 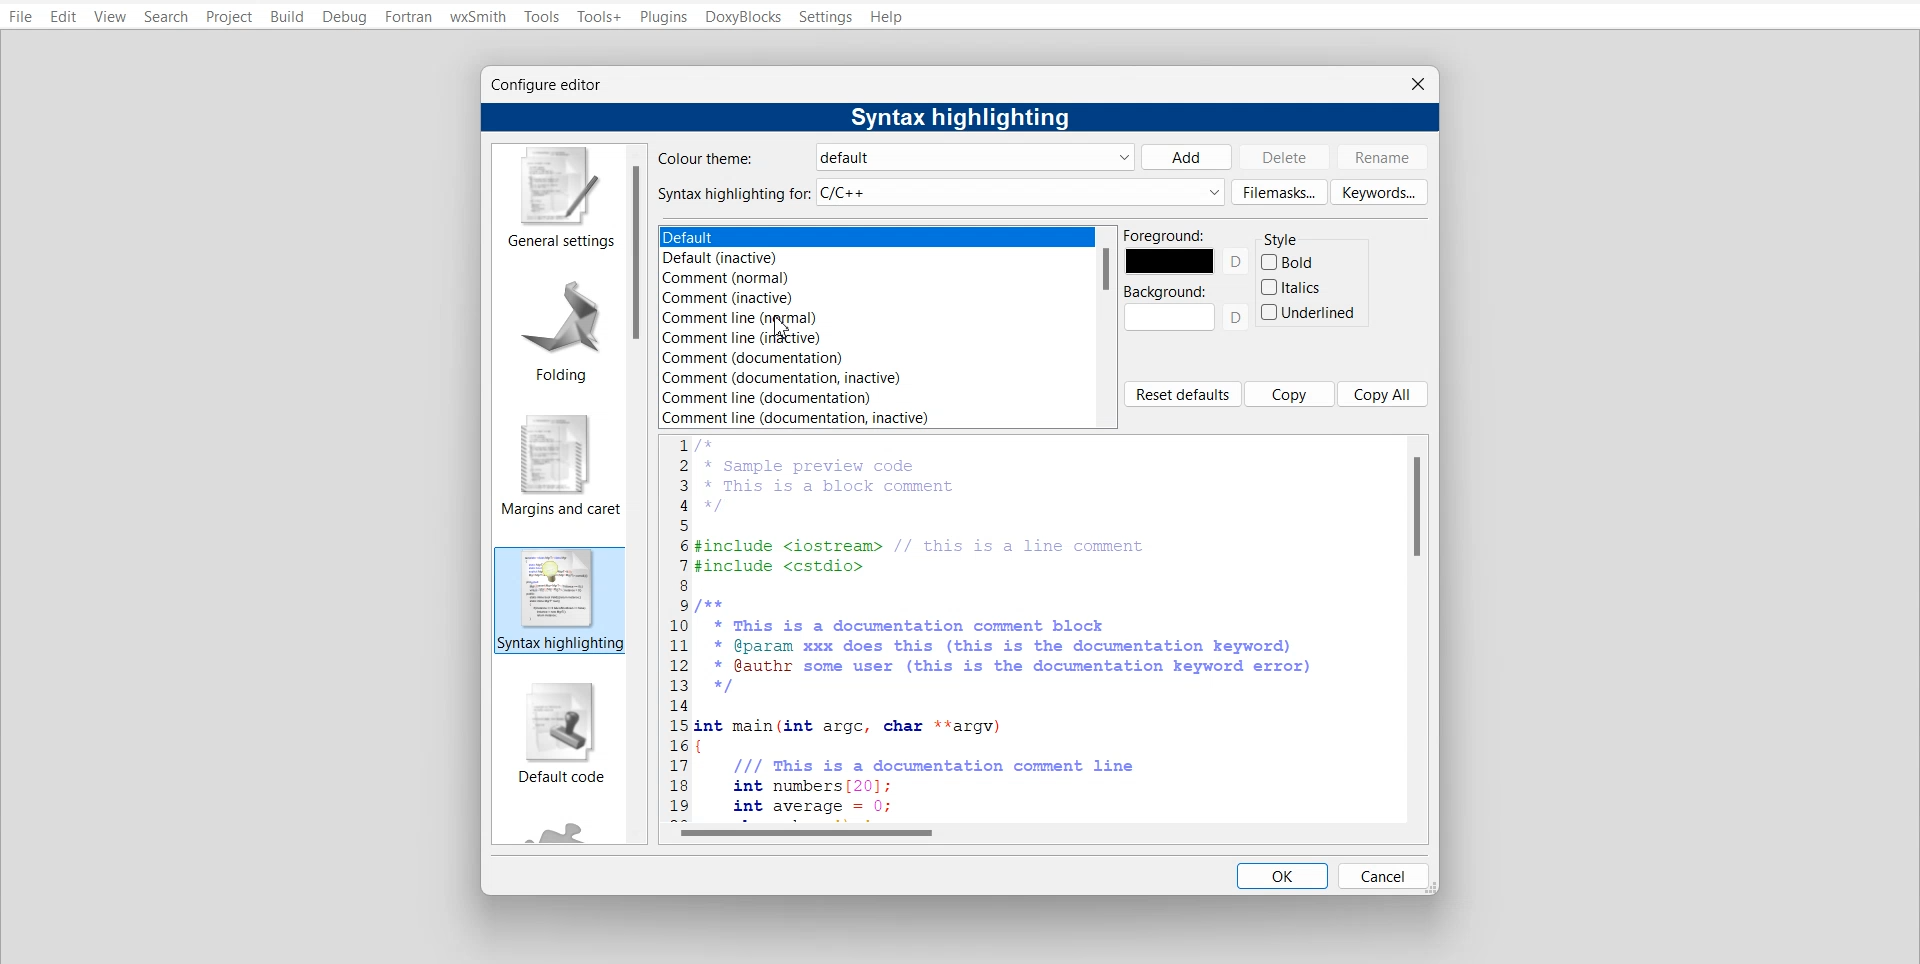 I want to click on Filemasks, so click(x=1278, y=192).